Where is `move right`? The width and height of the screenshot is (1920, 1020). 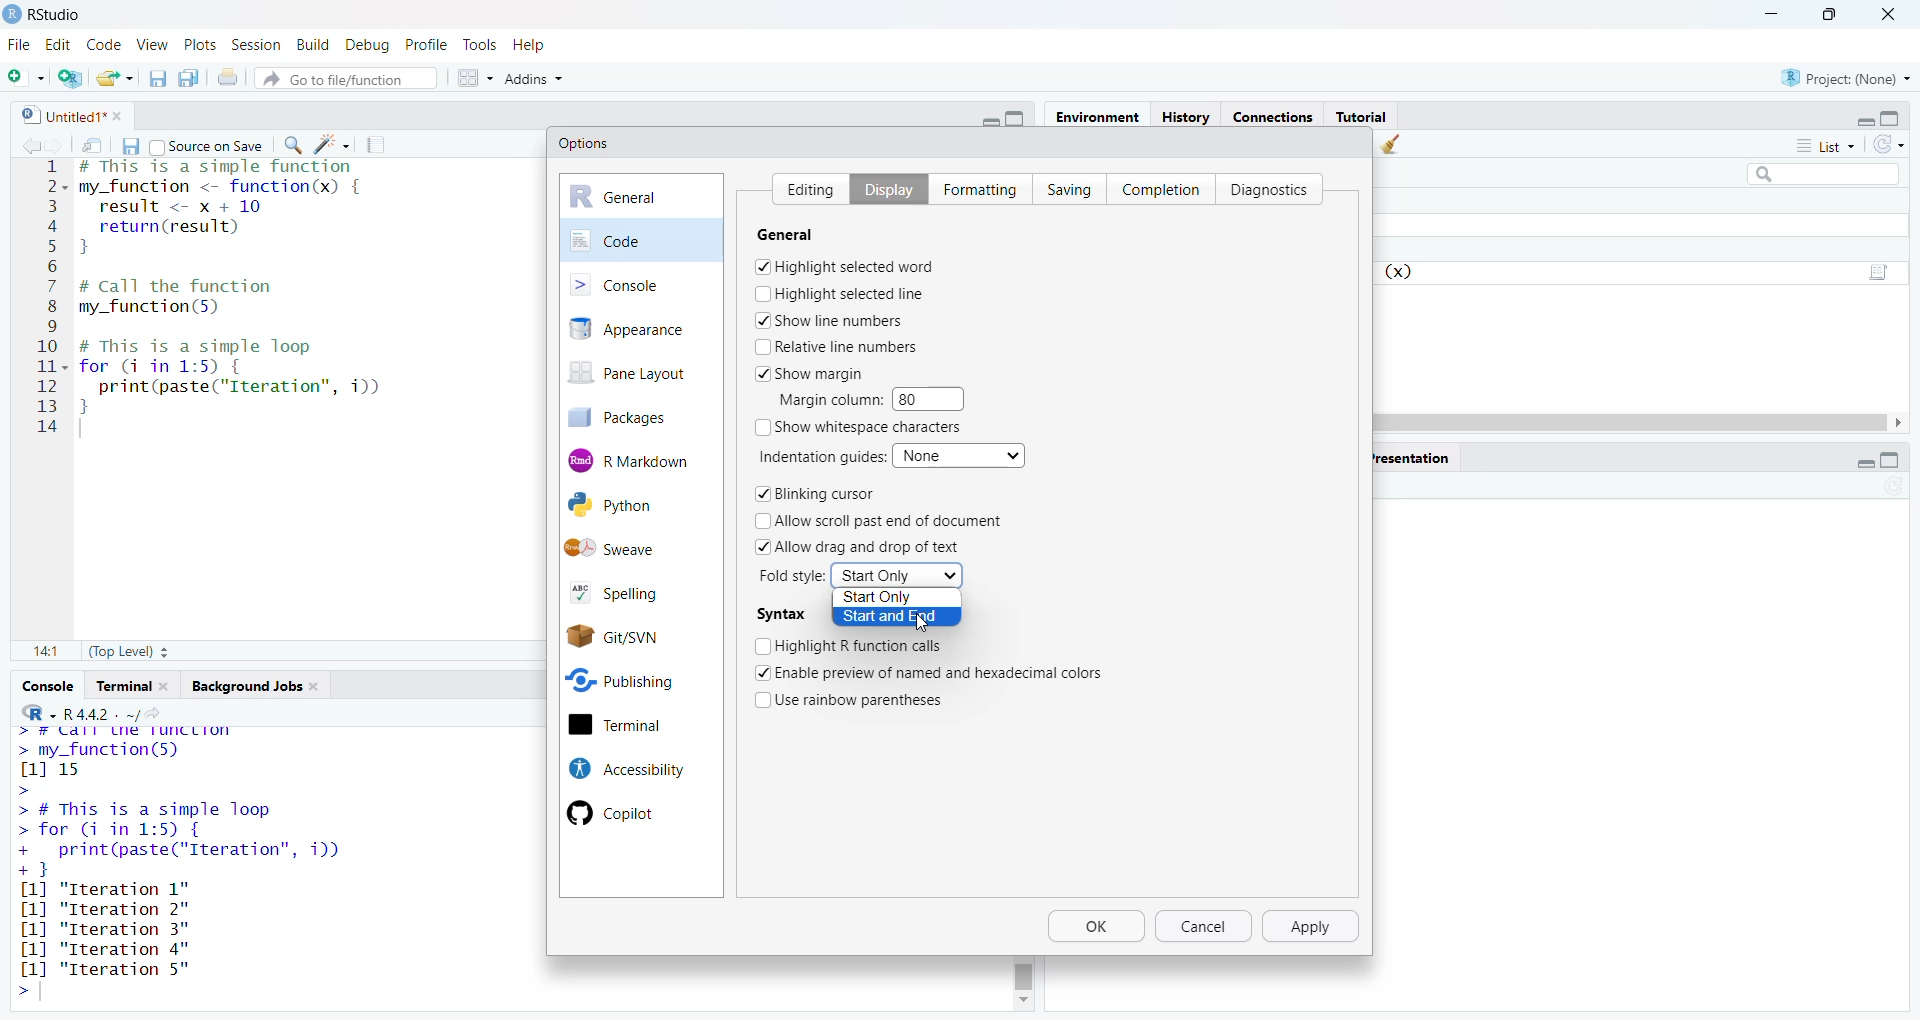
move right is located at coordinates (1906, 423).